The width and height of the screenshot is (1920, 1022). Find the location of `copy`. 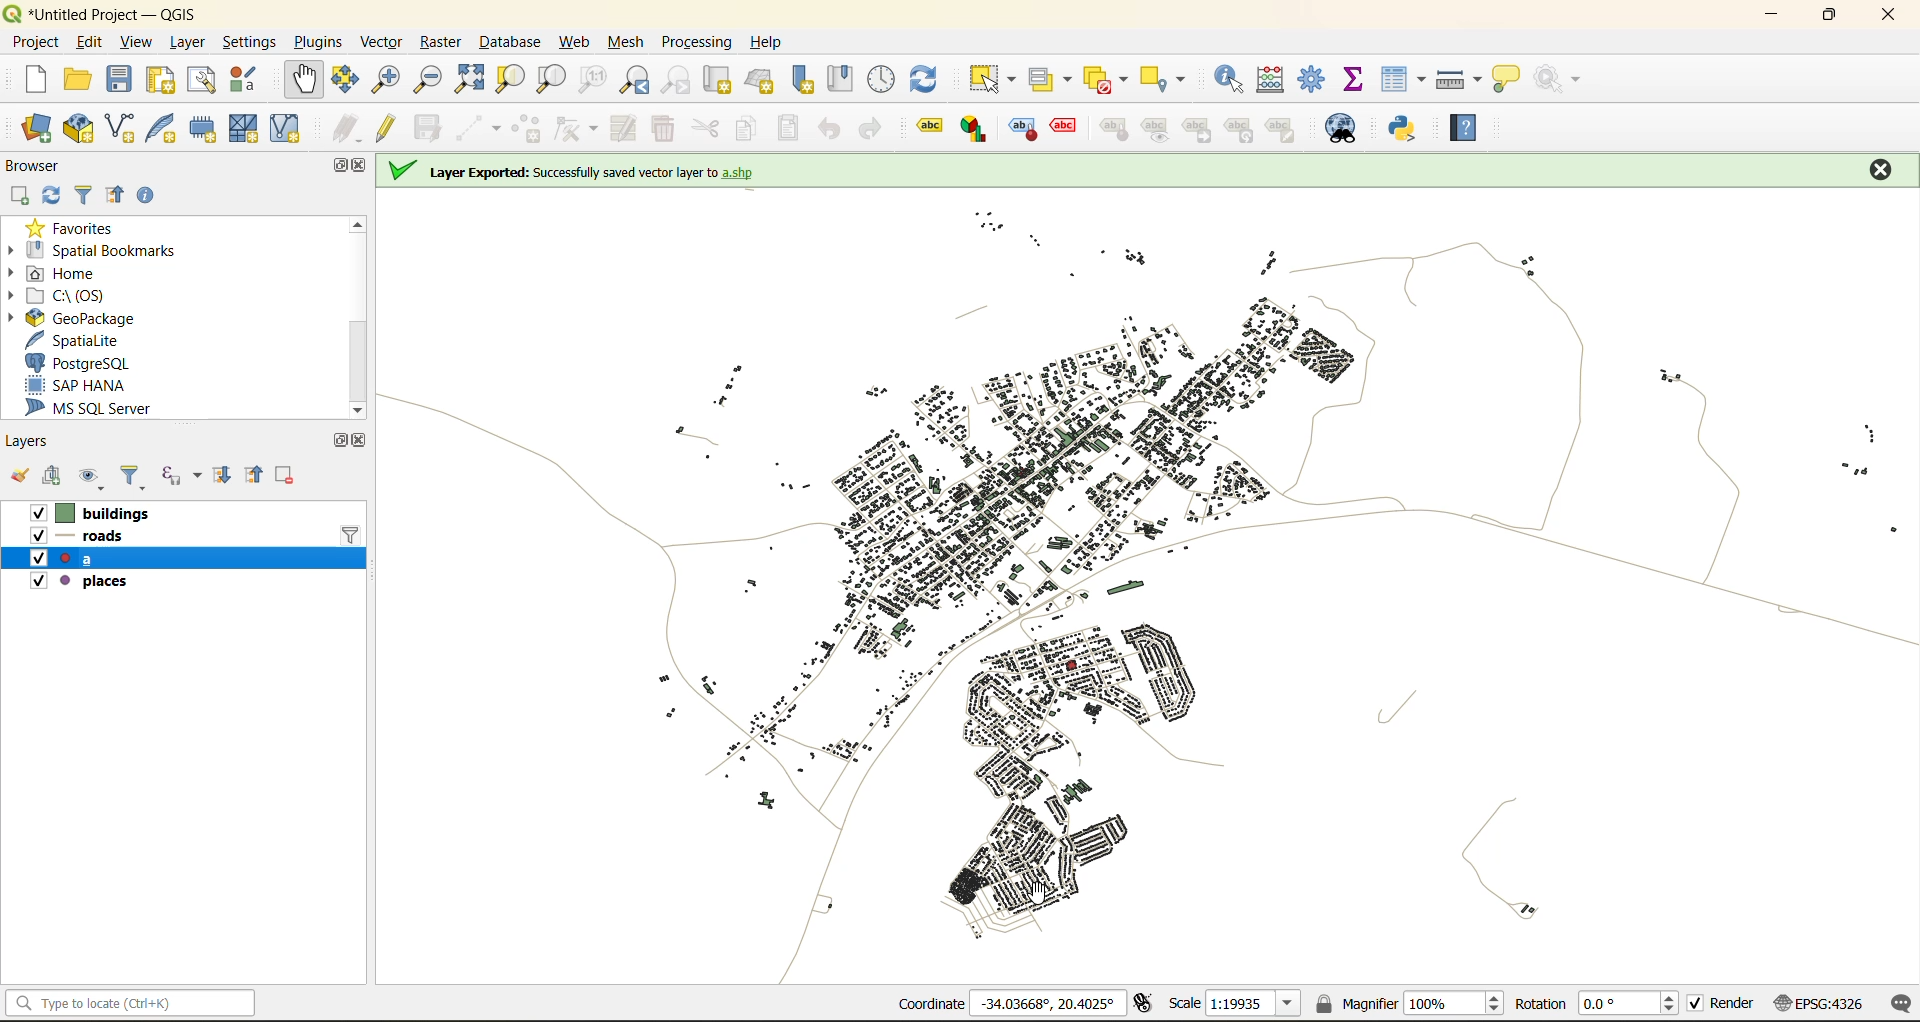

copy is located at coordinates (750, 131).